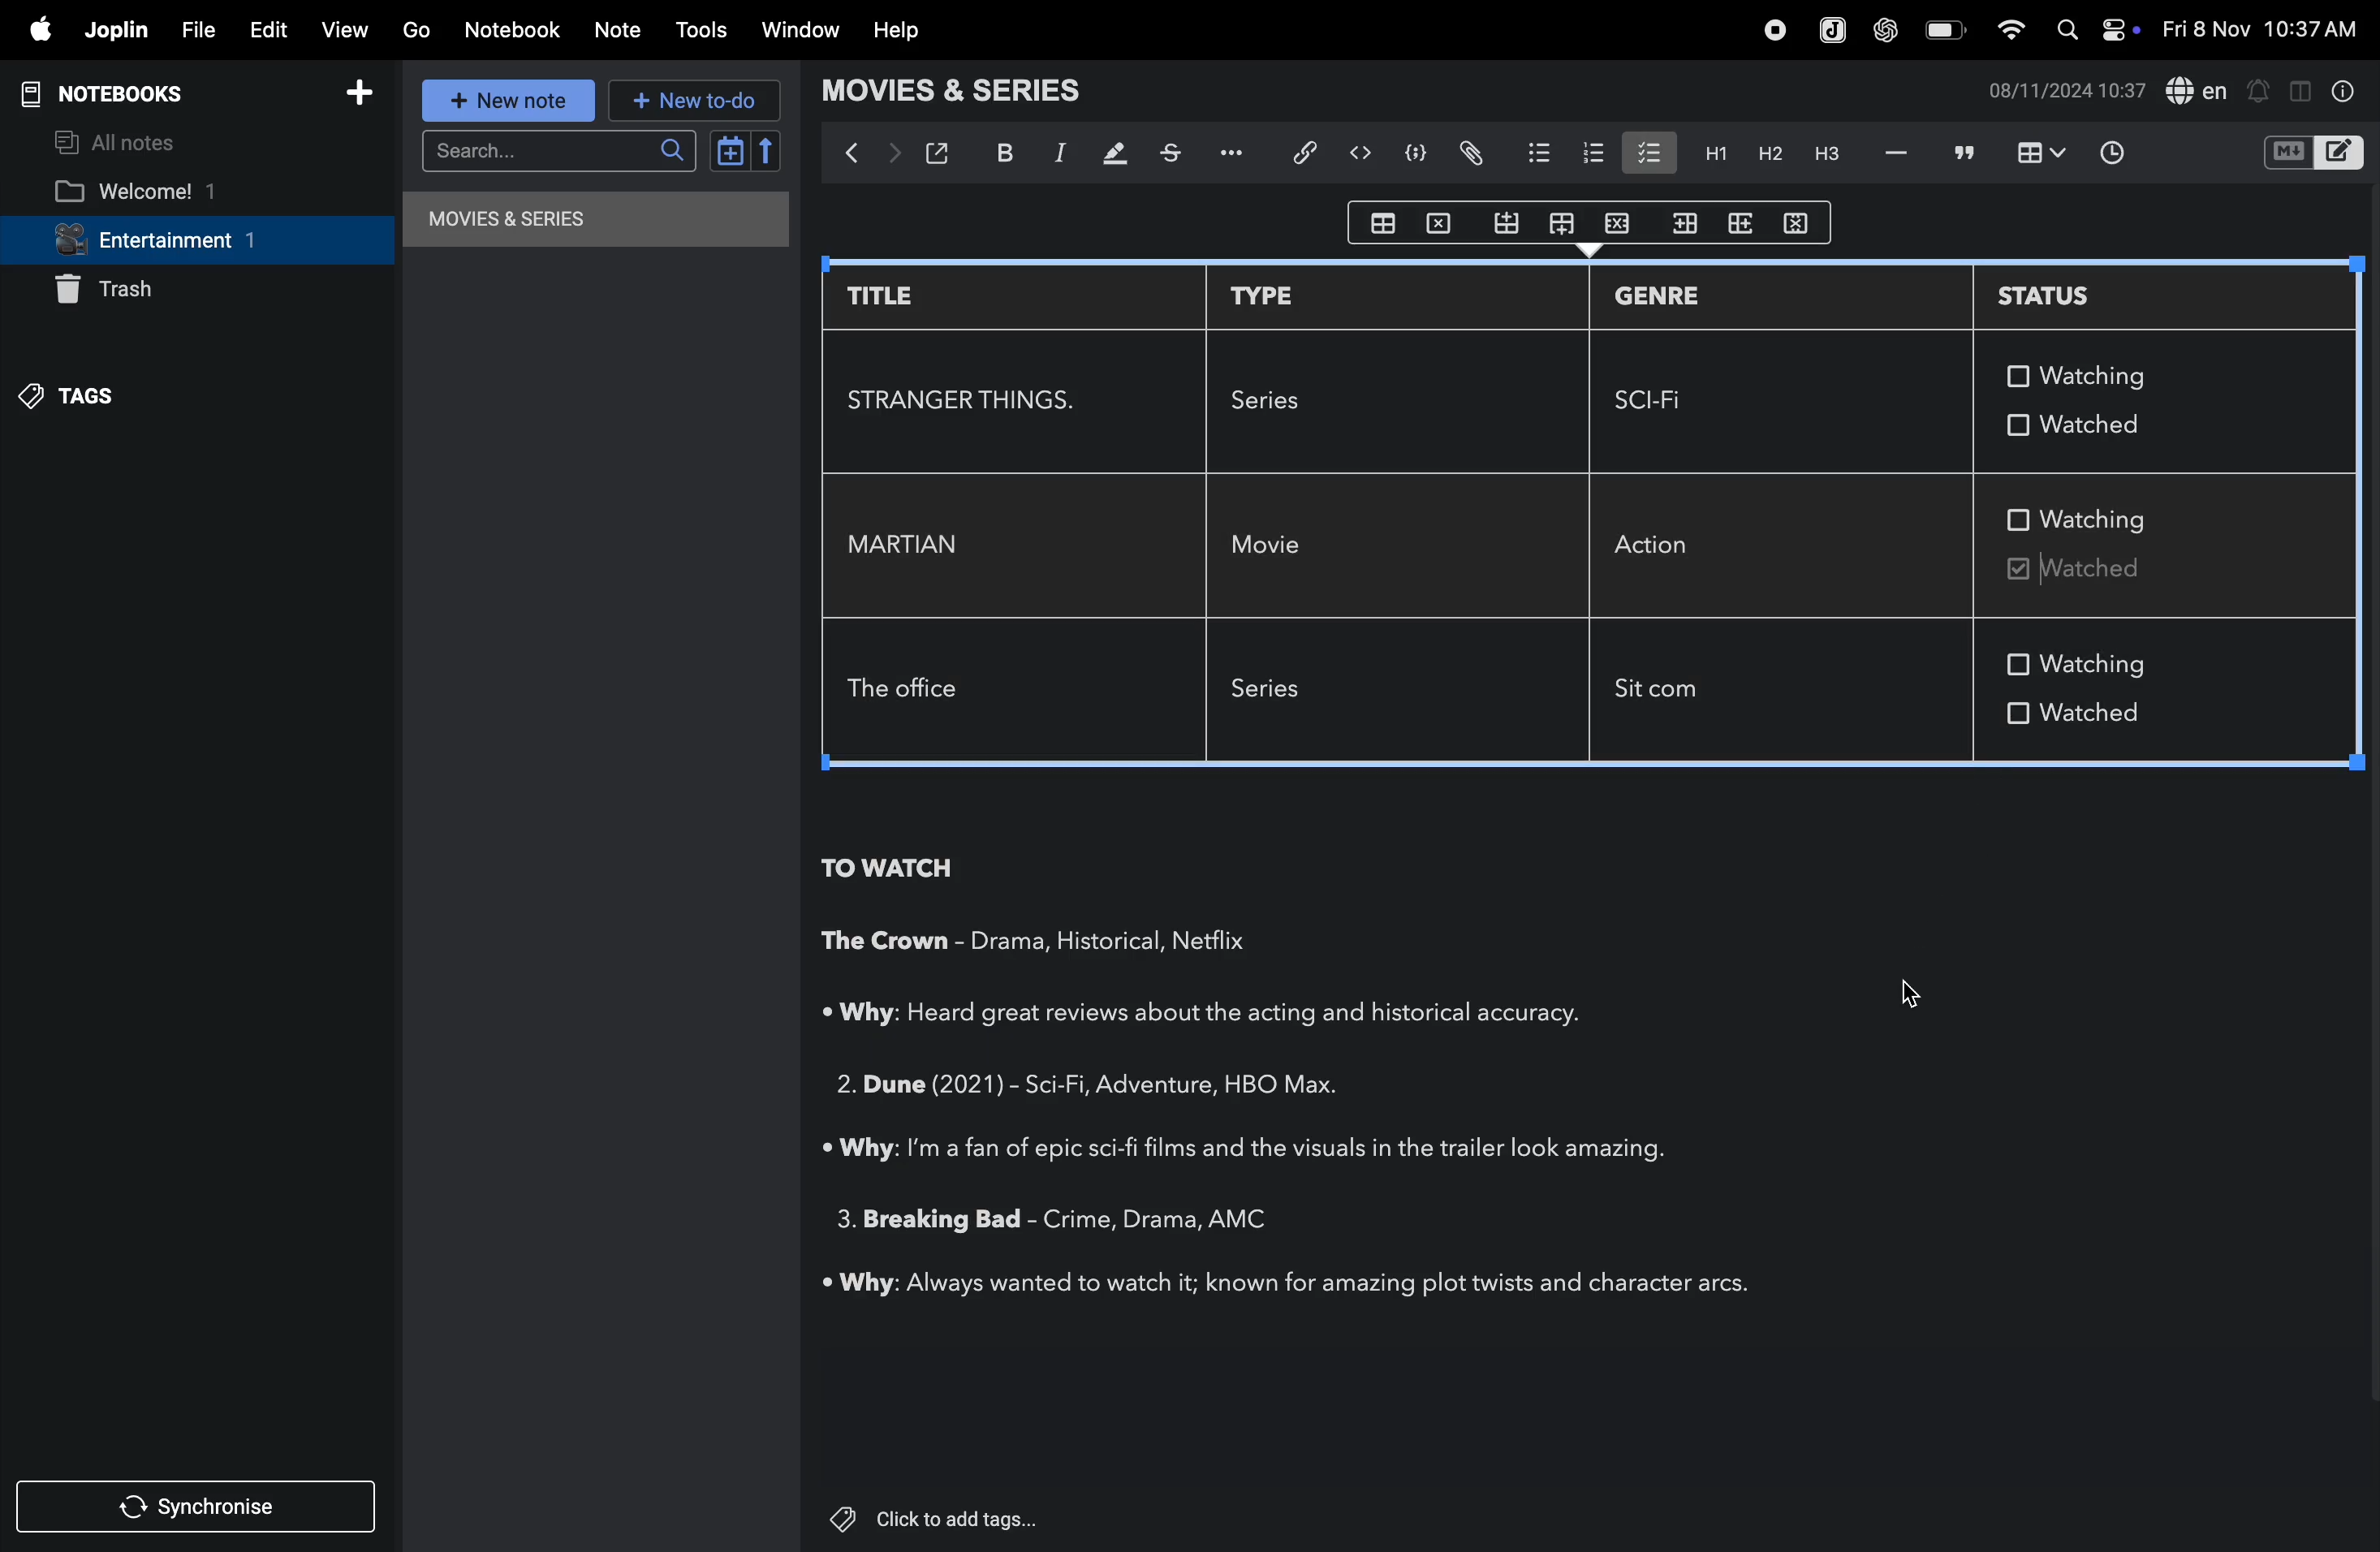 Image resolution: width=2380 pixels, height=1552 pixels. What do you see at coordinates (1586, 154) in the screenshot?
I see `numbered list` at bounding box center [1586, 154].